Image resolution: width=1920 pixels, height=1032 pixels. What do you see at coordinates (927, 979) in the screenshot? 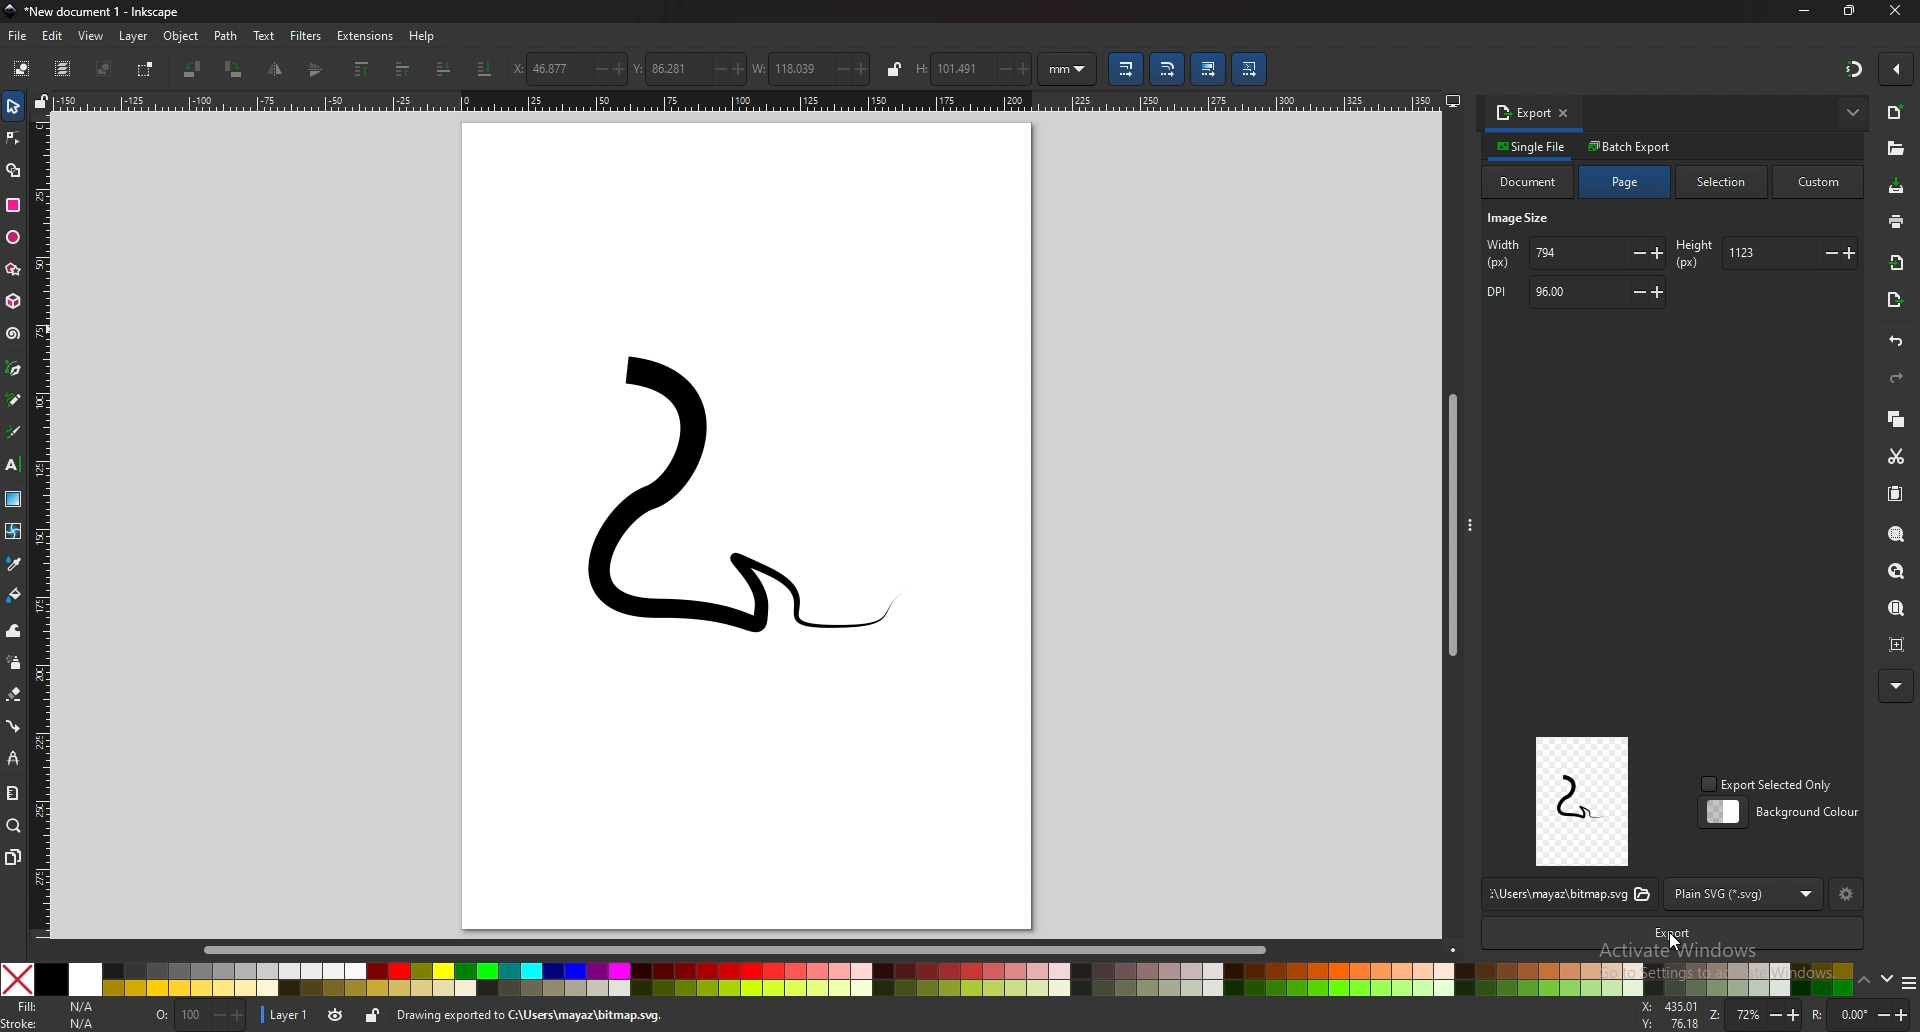
I see `colors` at bounding box center [927, 979].